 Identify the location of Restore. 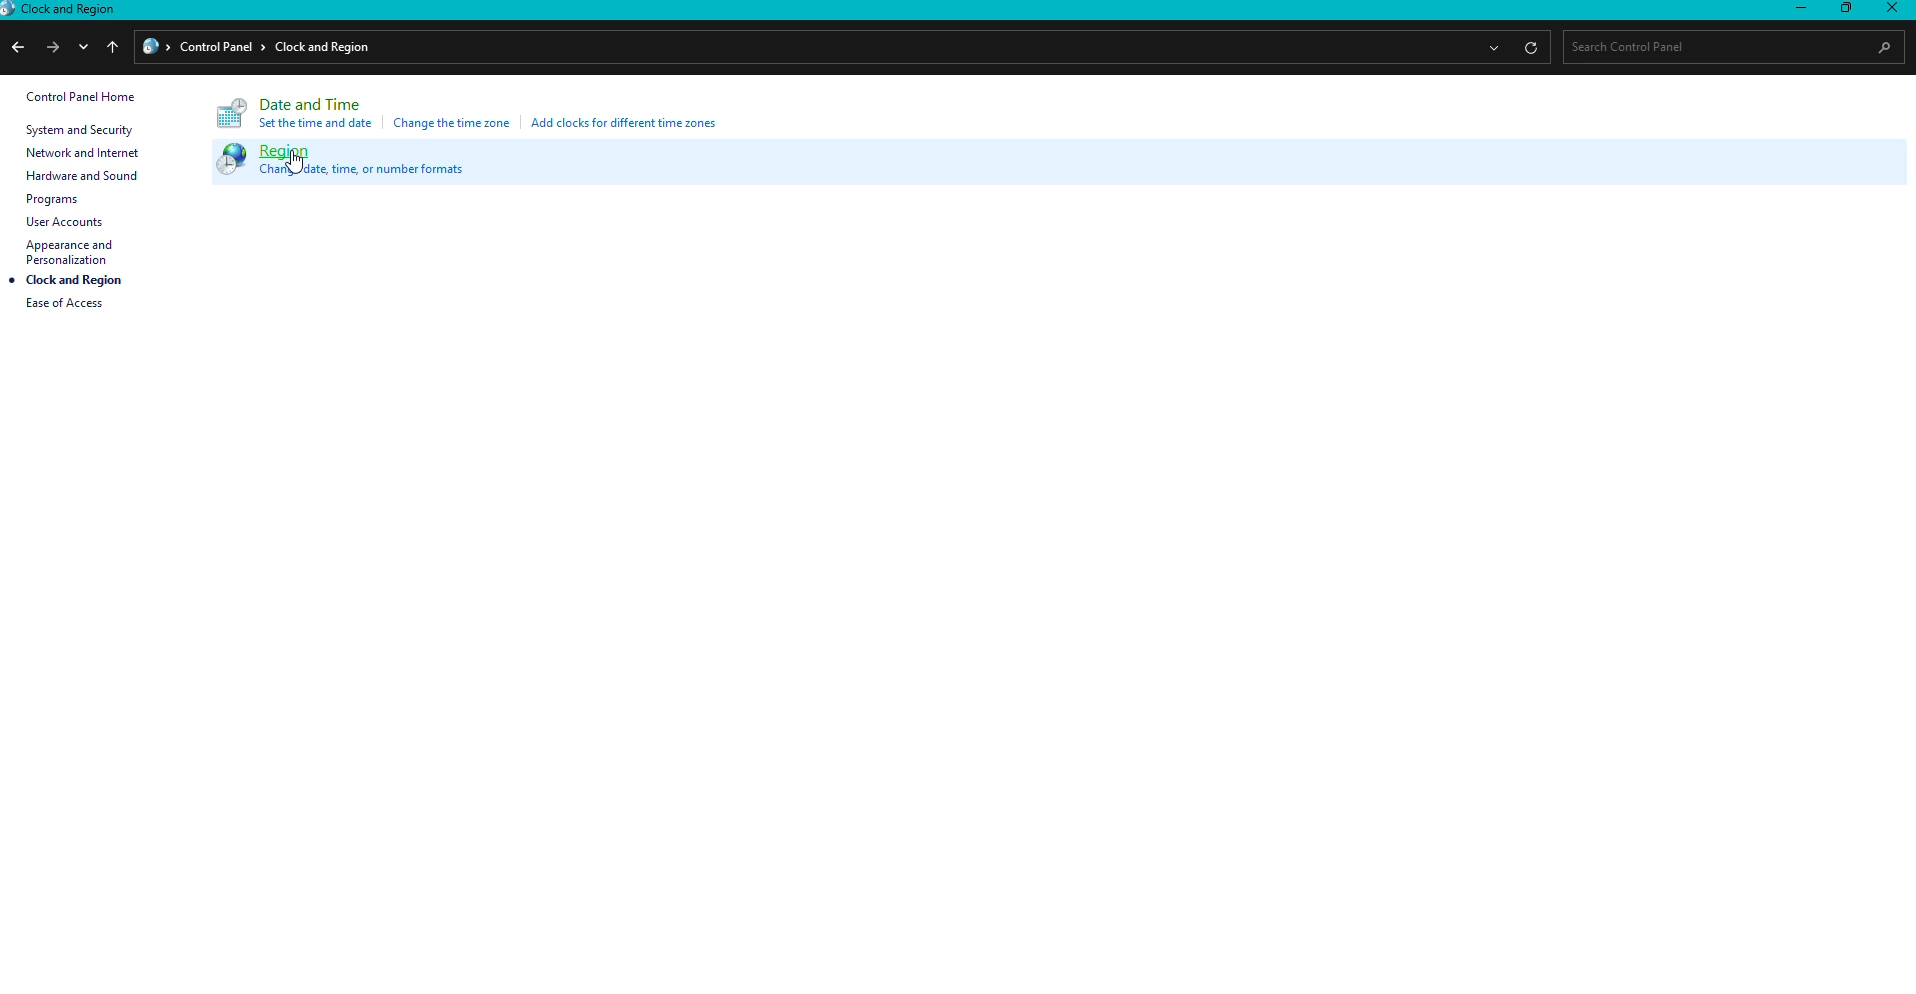
(1842, 9).